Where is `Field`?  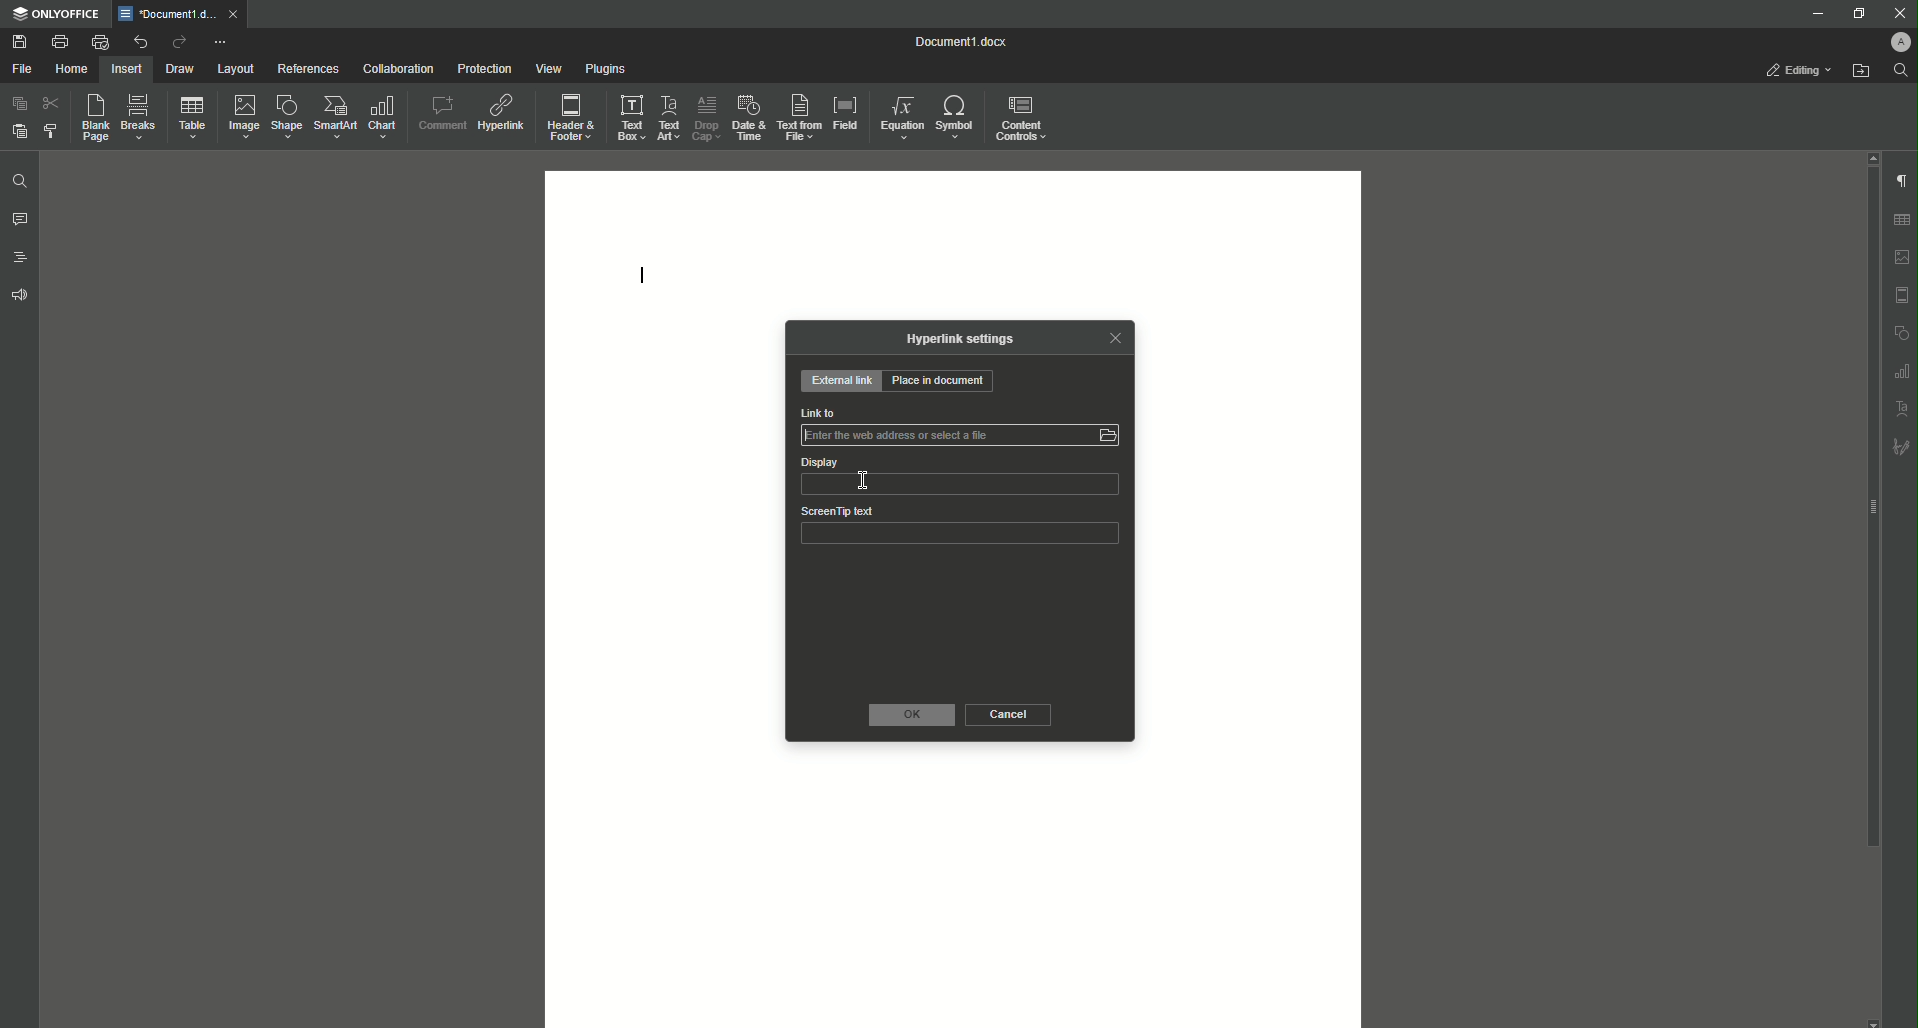
Field is located at coordinates (846, 113).